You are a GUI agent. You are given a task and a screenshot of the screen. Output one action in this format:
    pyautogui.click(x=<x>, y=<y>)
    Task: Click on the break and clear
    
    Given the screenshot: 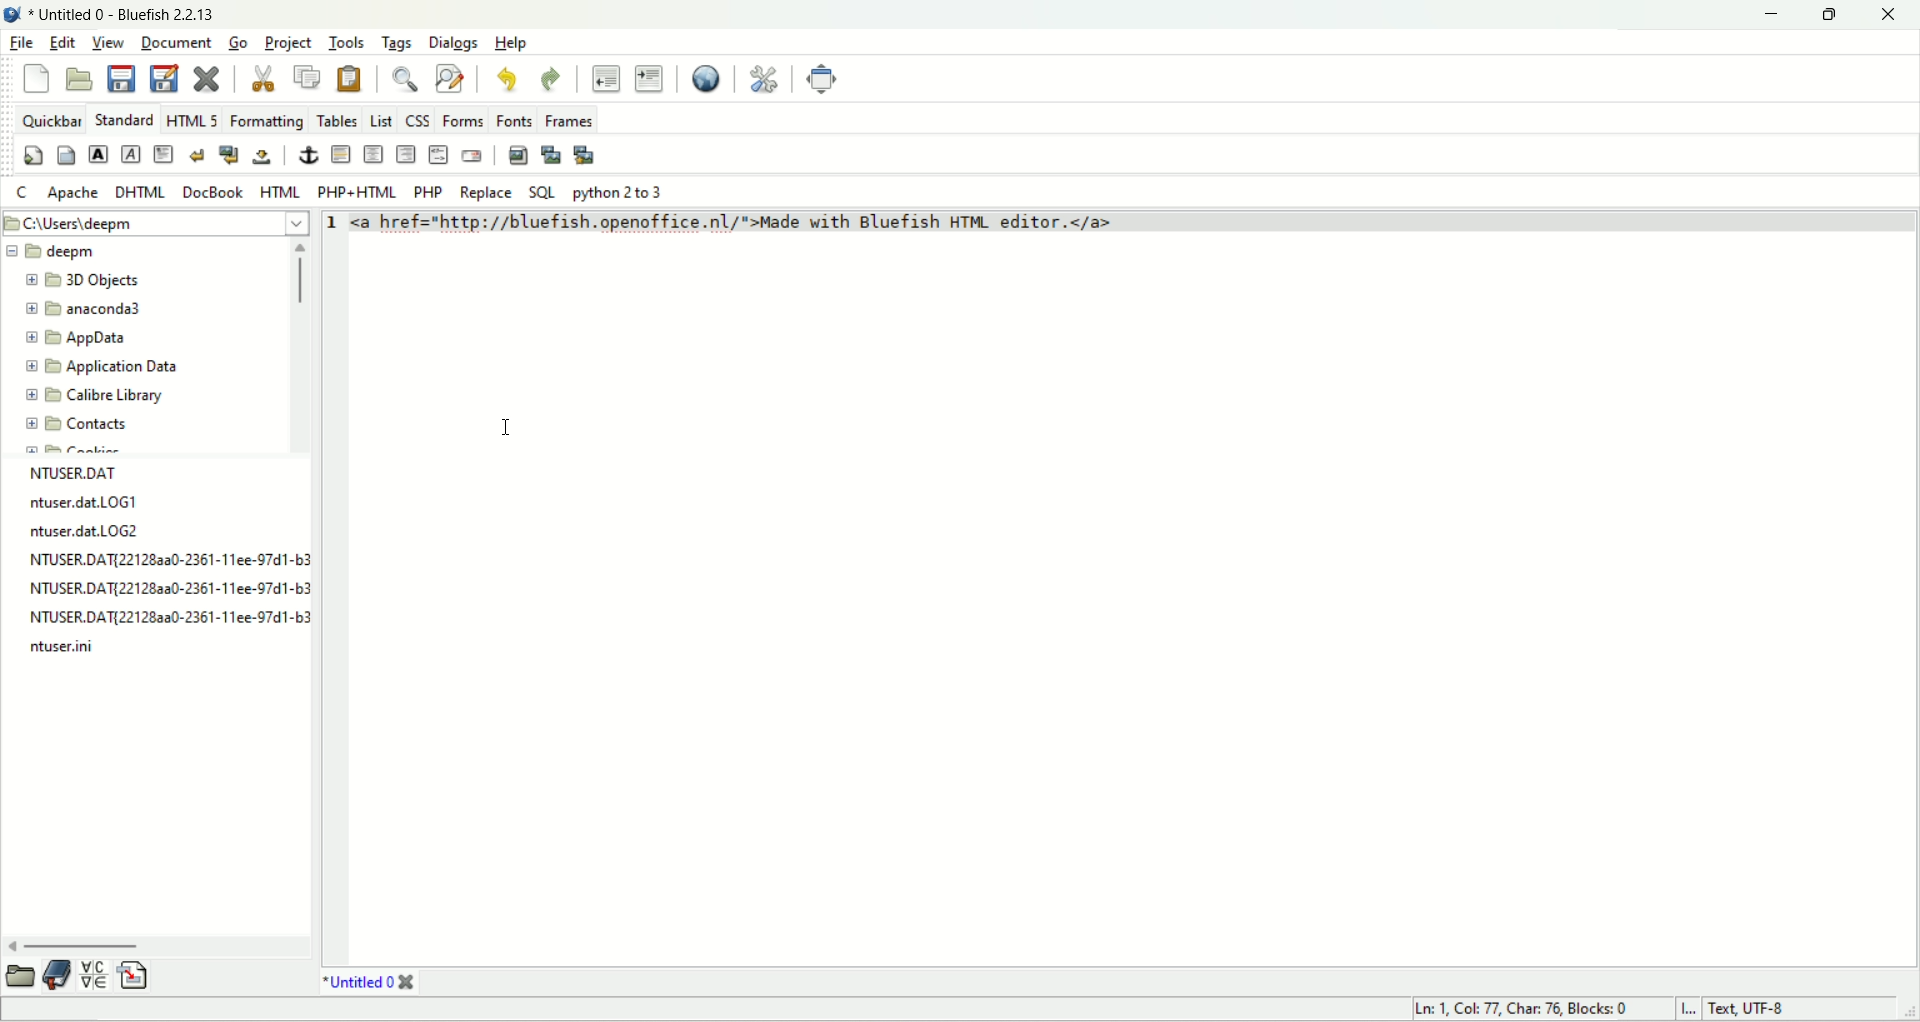 What is the action you would take?
    pyautogui.click(x=229, y=153)
    